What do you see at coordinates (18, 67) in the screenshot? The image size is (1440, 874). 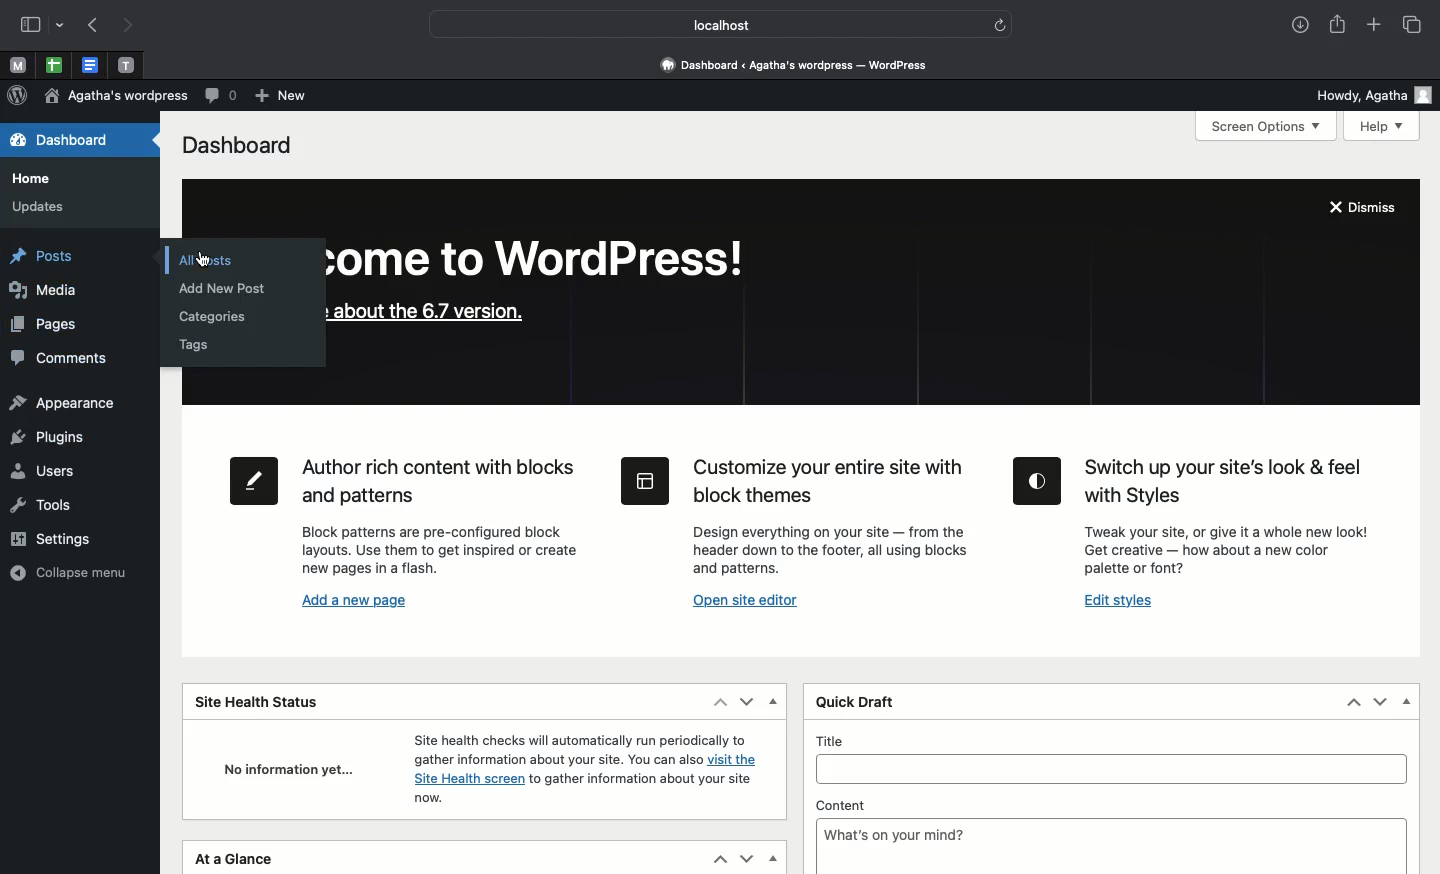 I see `Pinned tab` at bounding box center [18, 67].